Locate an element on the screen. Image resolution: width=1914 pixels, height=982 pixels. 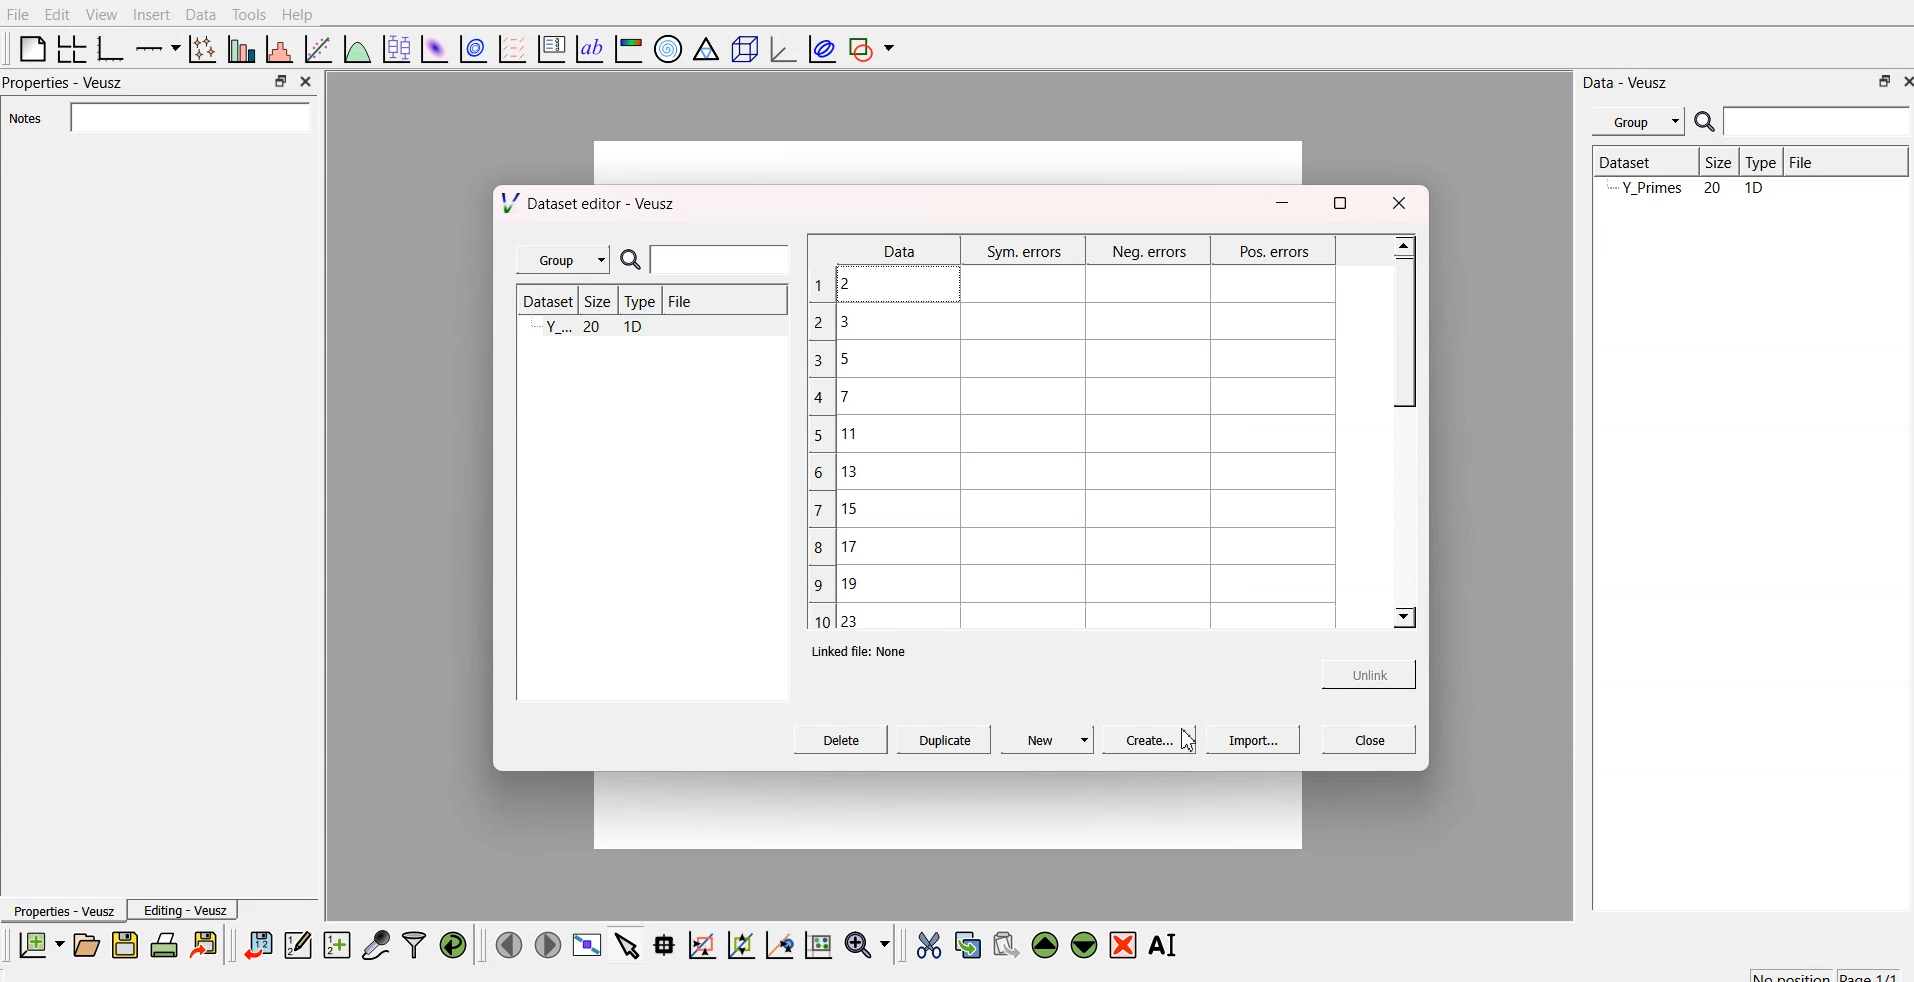
plot key is located at coordinates (552, 46).